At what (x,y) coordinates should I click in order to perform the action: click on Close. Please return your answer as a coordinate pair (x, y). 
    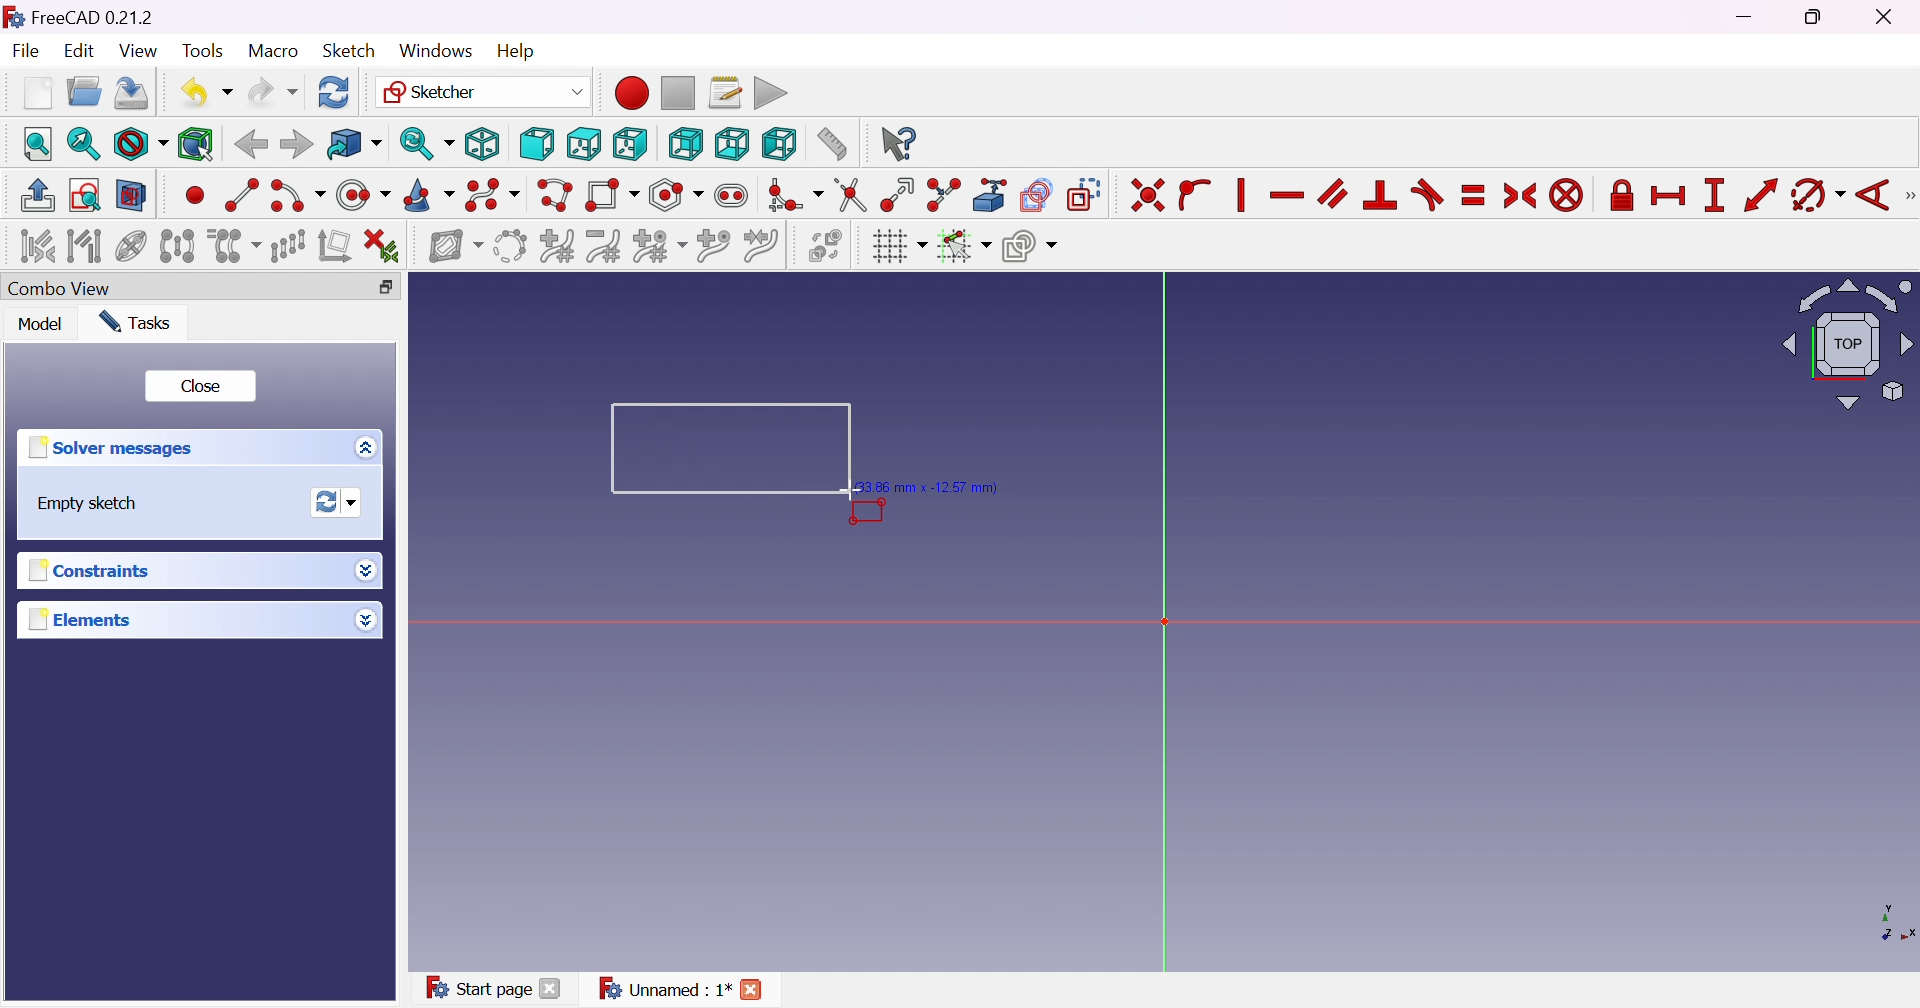
    Looking at the image, I should click on (760, 987).